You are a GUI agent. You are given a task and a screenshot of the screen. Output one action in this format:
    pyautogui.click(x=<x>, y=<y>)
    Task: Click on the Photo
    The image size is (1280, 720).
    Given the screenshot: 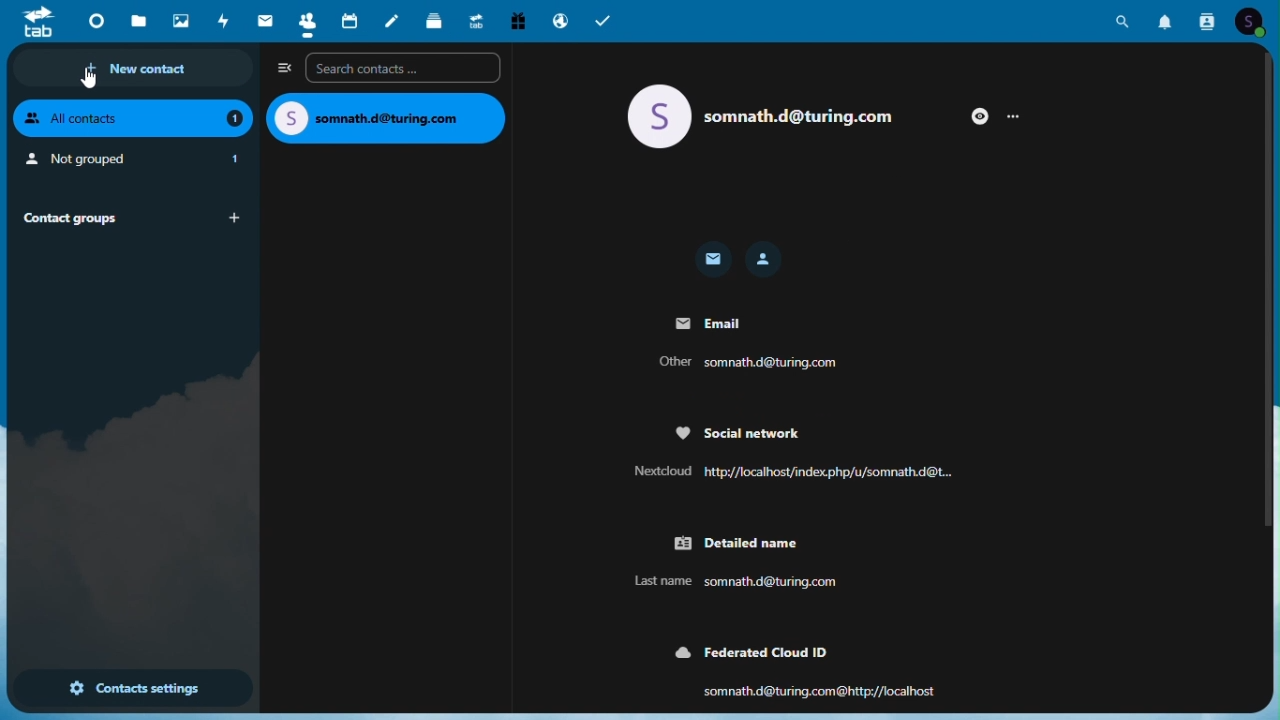 What is the action you would take?
    pyautogui.click(x=180, y=21)
    